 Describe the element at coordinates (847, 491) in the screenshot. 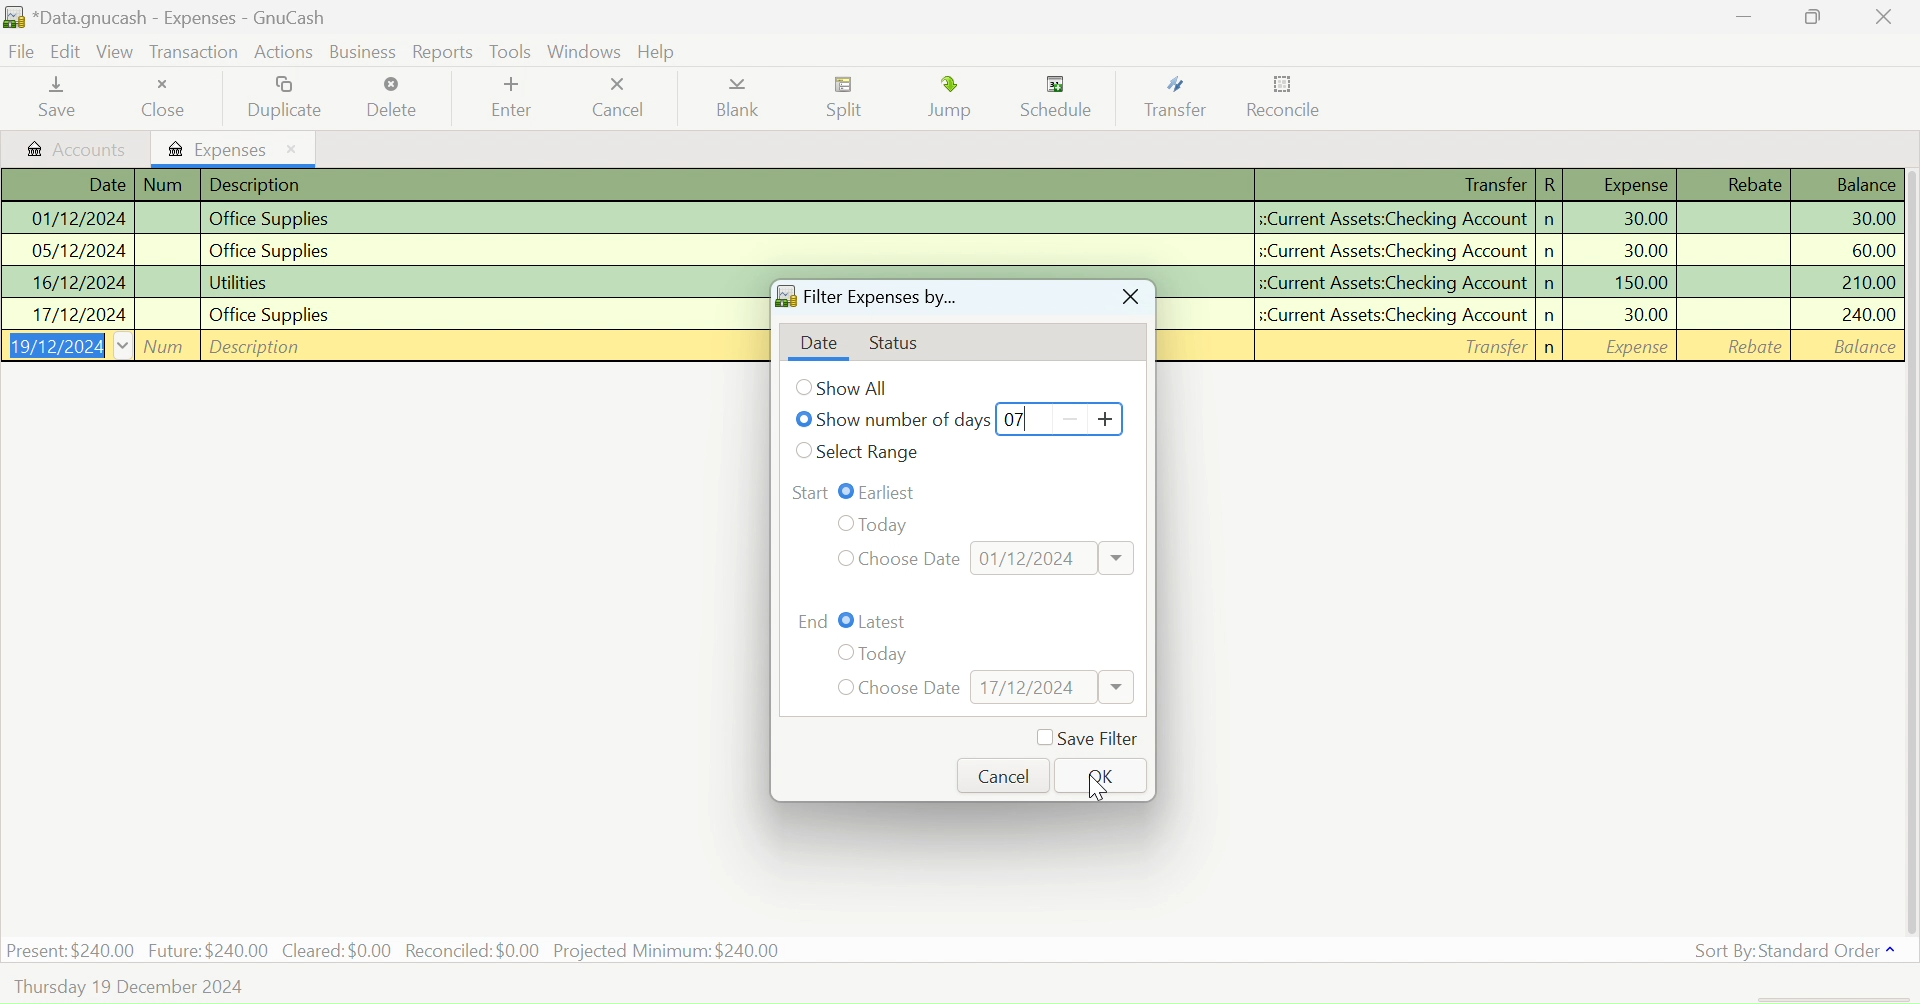

I see `Checkbox` at that location.